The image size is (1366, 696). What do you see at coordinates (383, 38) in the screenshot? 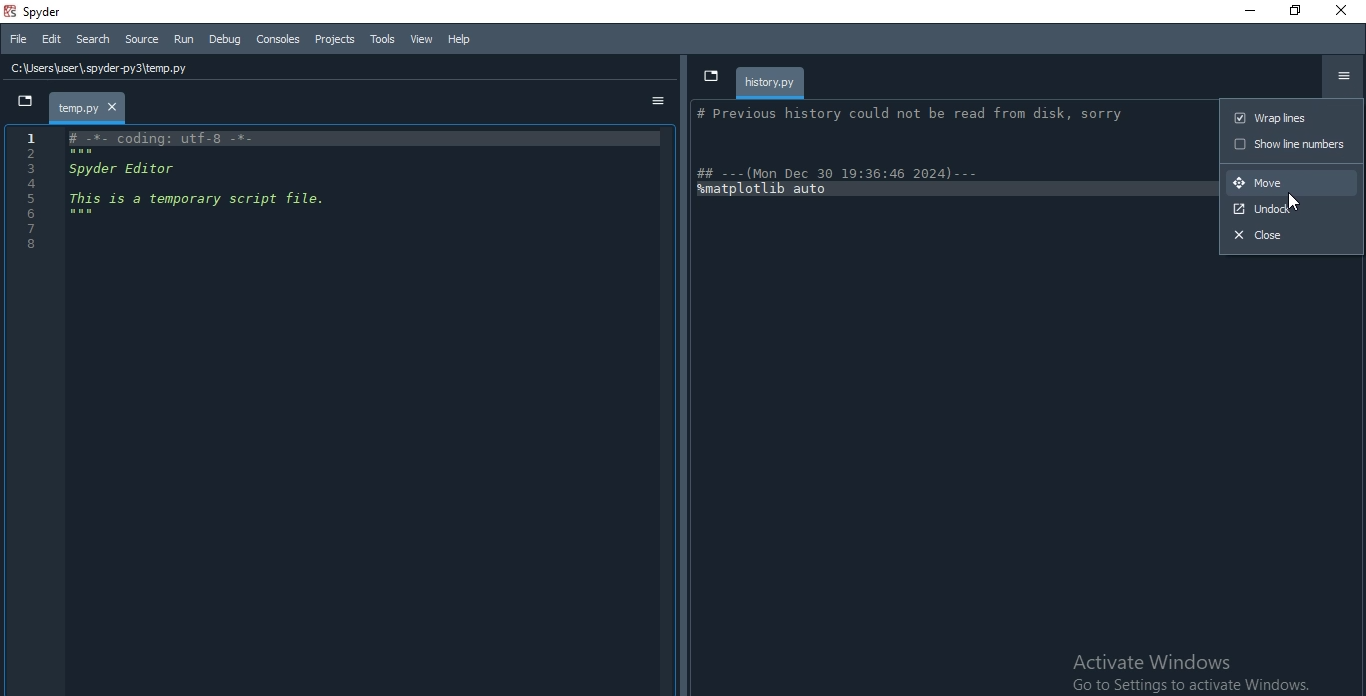
I see `Tools` at bounding box center [383, 38].